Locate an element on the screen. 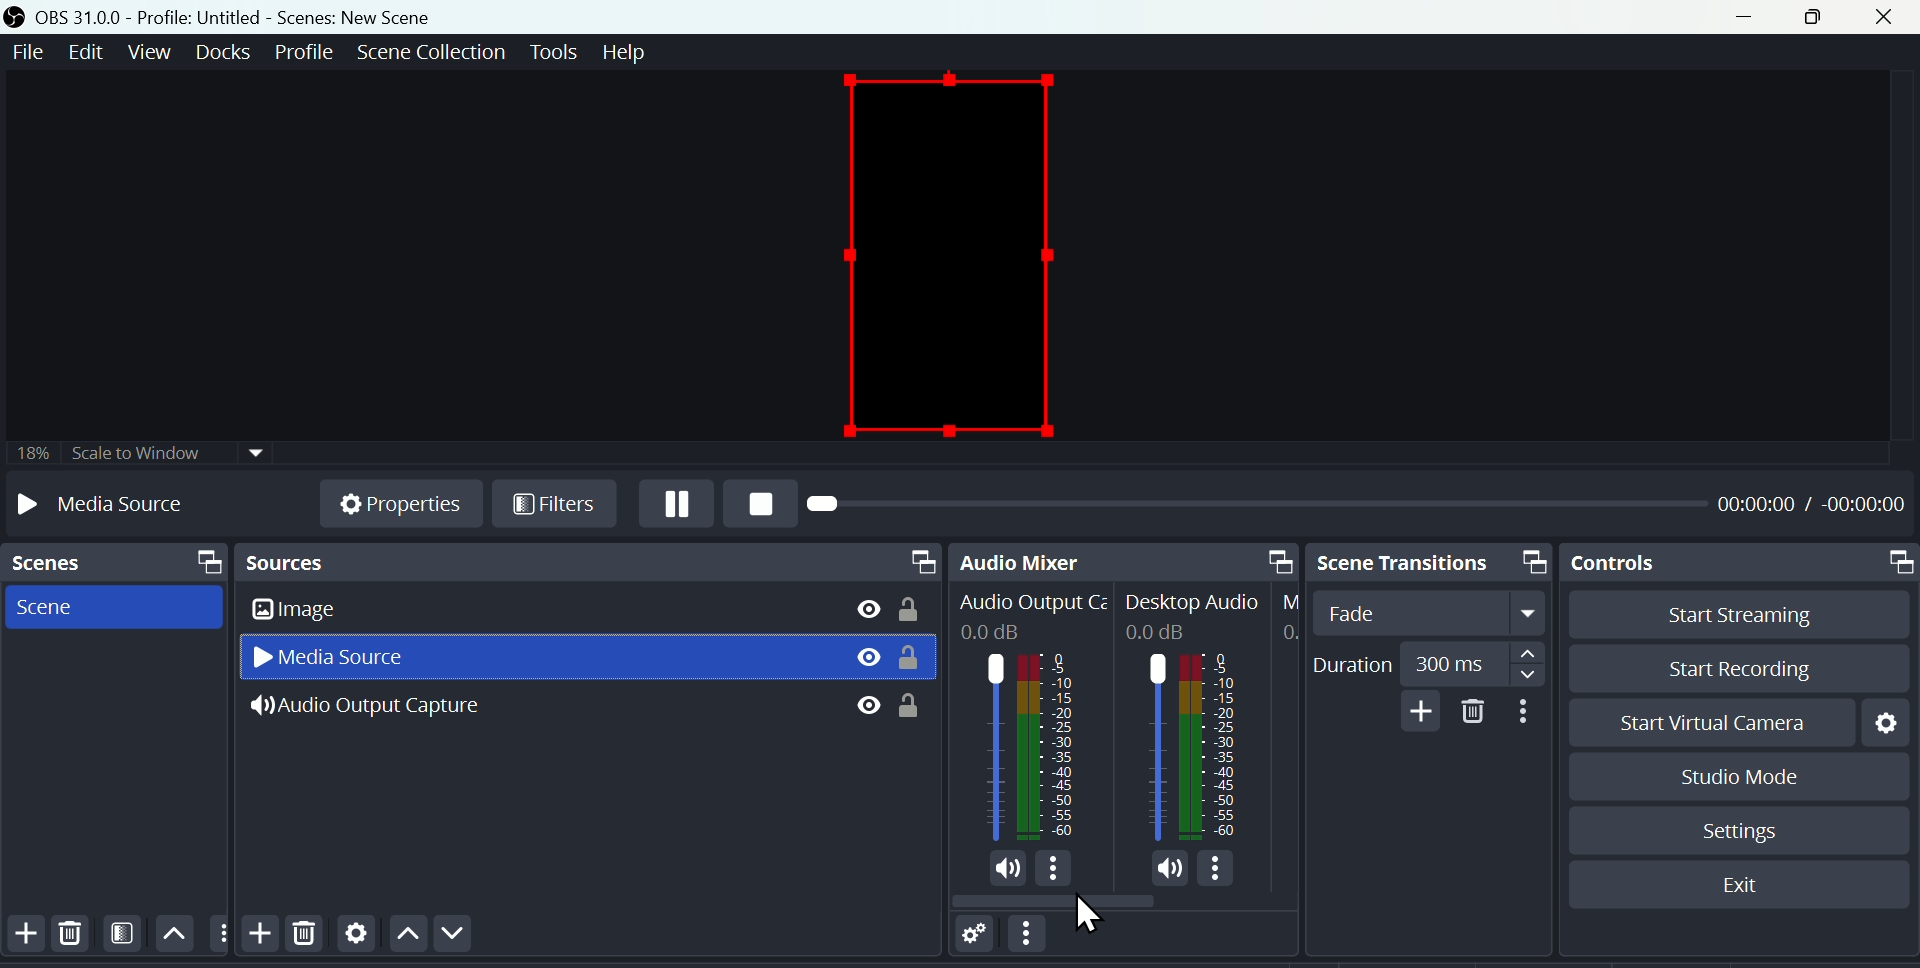 The width and height of the screenshot is (1920, 968). Seeker is located at coordinates (1247, 507).